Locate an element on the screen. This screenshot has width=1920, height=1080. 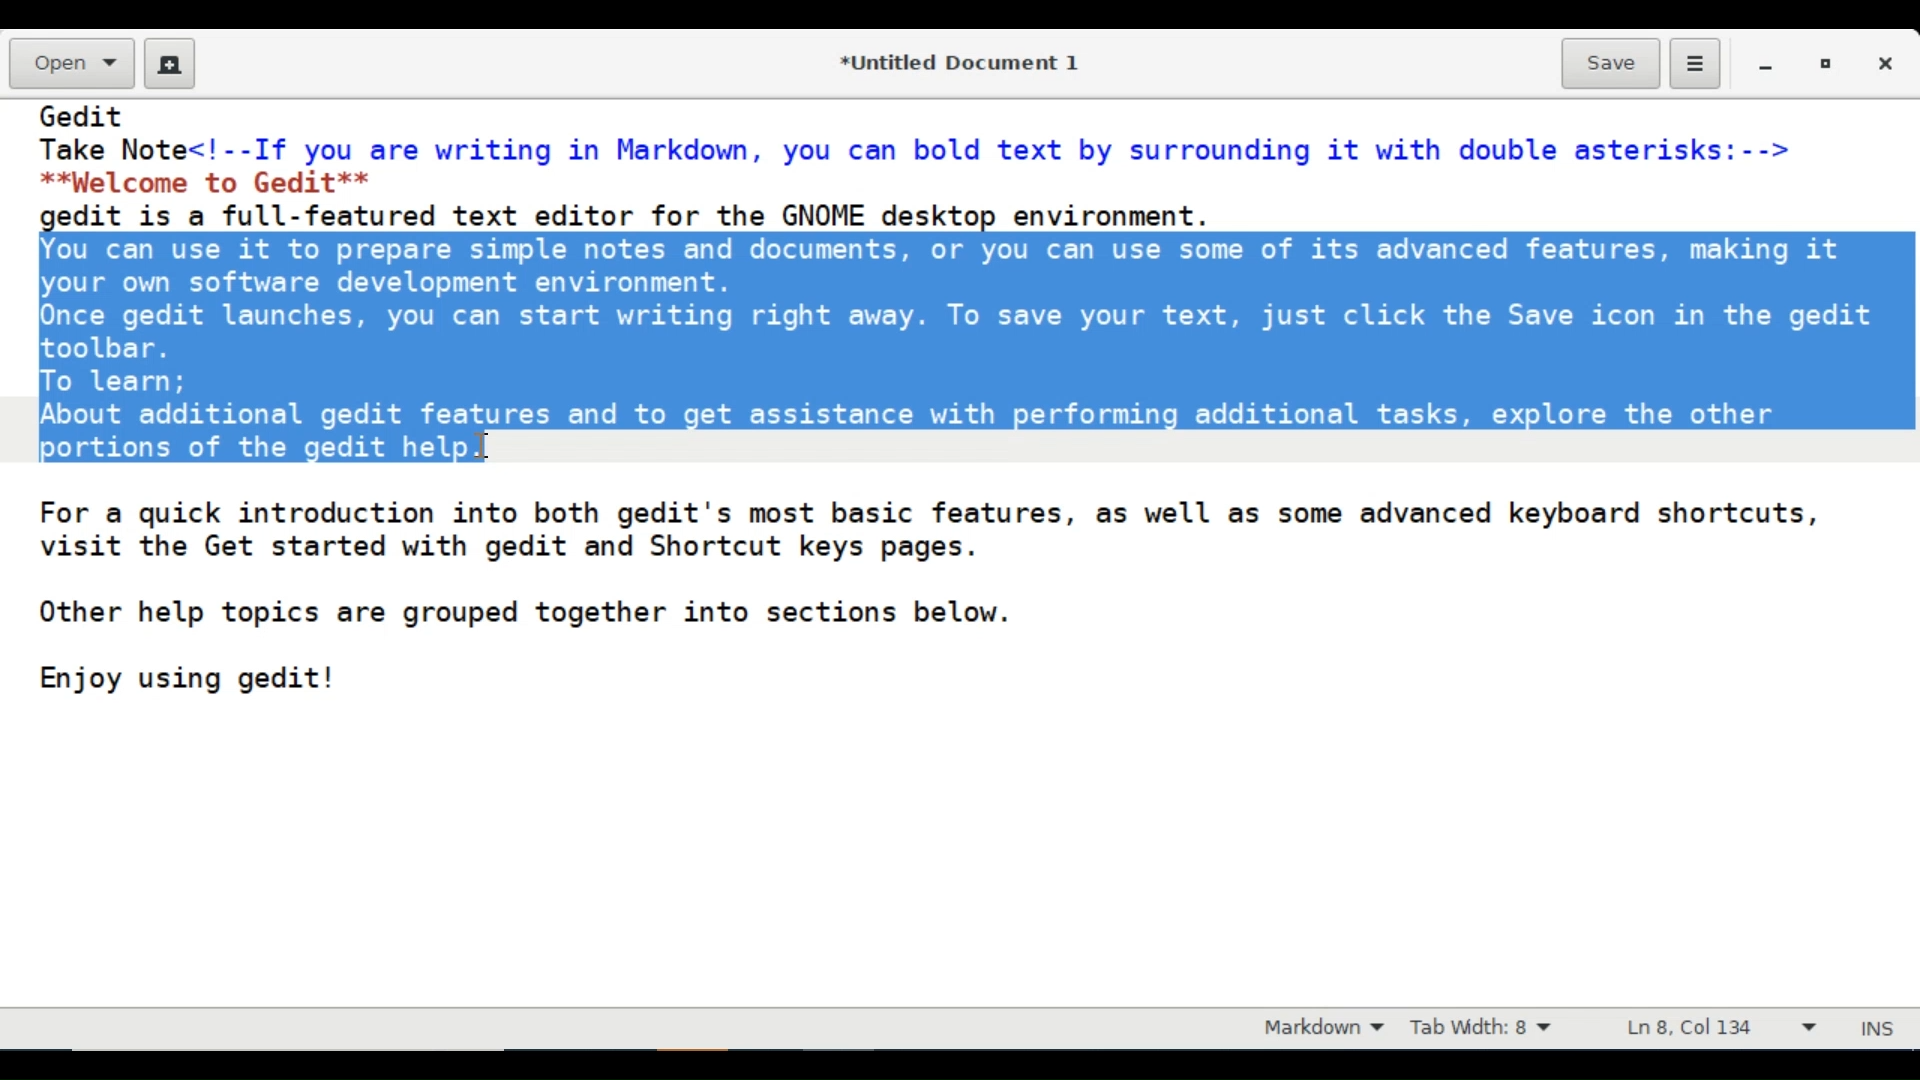
Insertion cursor is located at coordinates (485, 443).